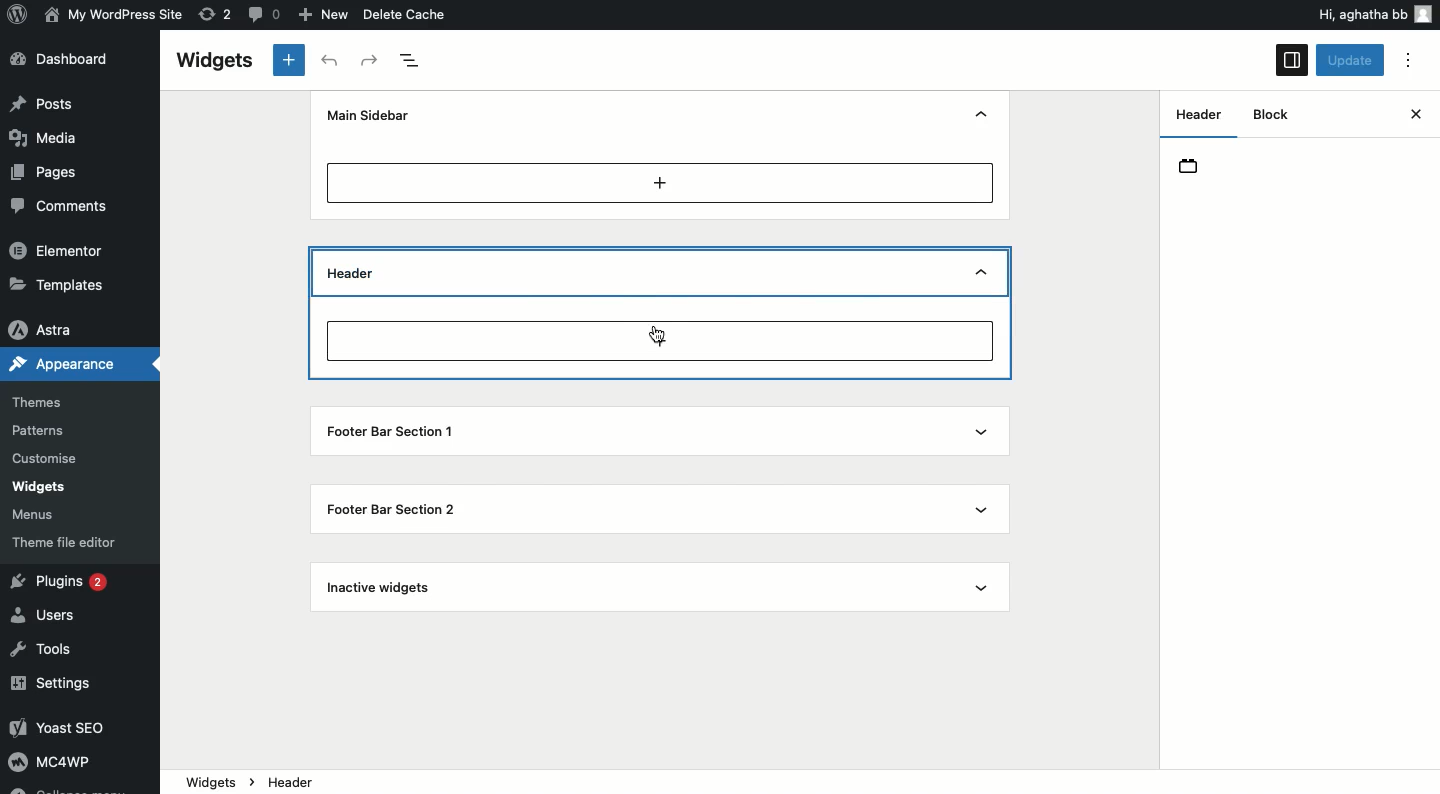  I want to click on Header, so click(1192, 166).